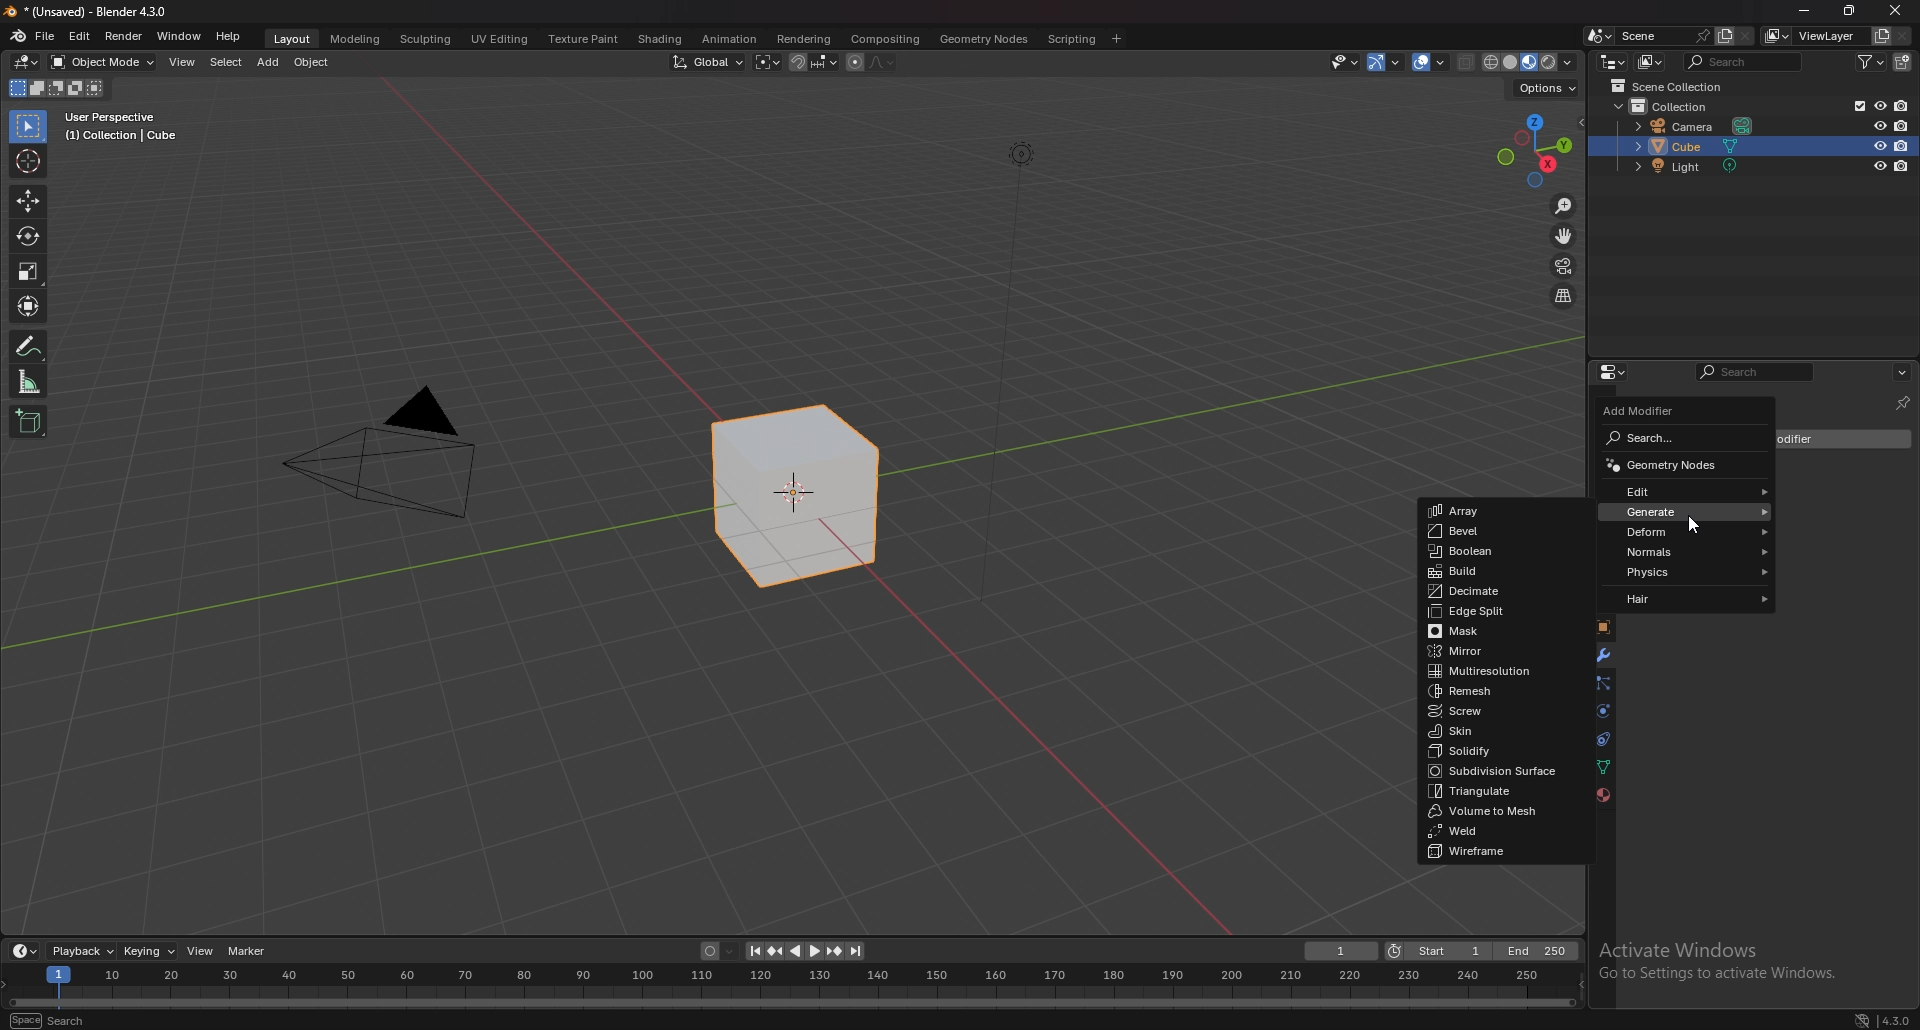 Image resolution: width=1920 pixels, height=1030 pixels. Describe the element at coordinates (1564, 267) in the screenshot. I see `camera view` at that location.